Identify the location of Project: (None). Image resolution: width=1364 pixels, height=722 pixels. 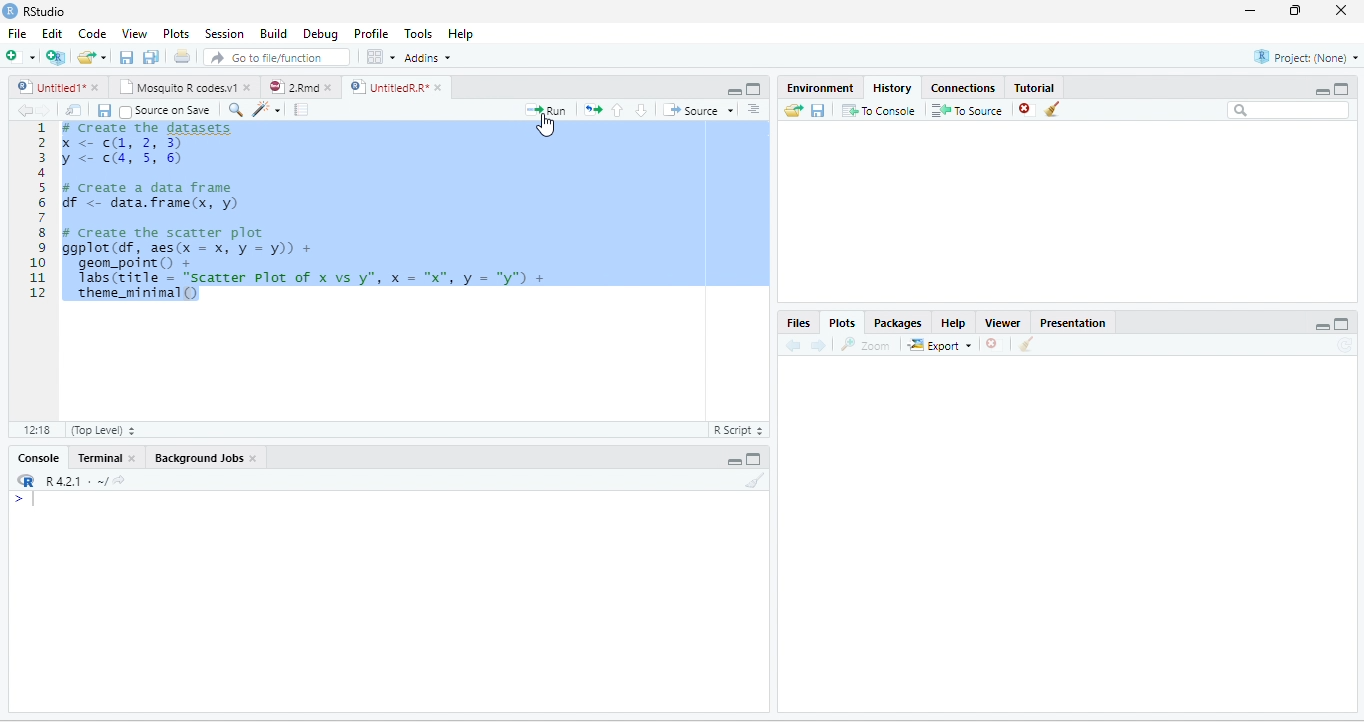
(1305, 57).